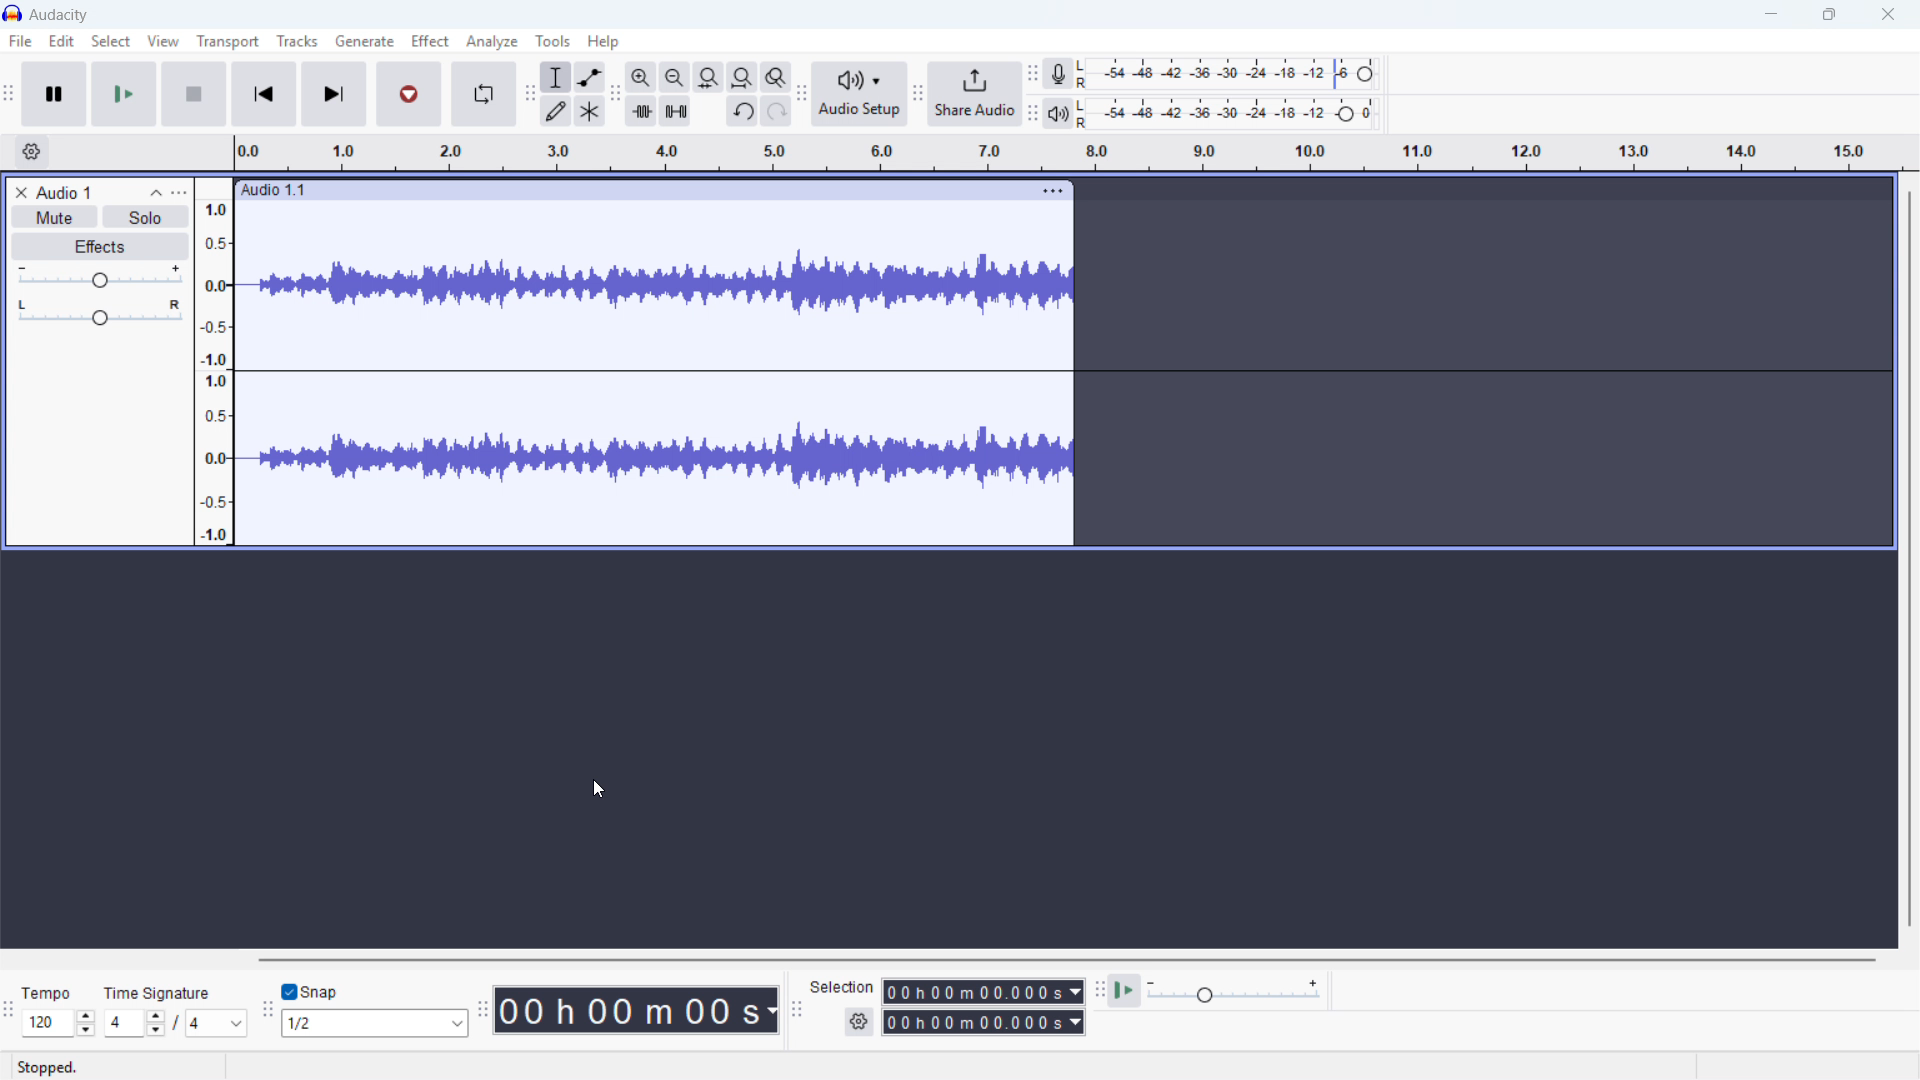 The height and width of the screenshot is (1080, 1920). Describe the element at coordinates (861, 94) in the screenshot. I see `Audio setup ` at that location.